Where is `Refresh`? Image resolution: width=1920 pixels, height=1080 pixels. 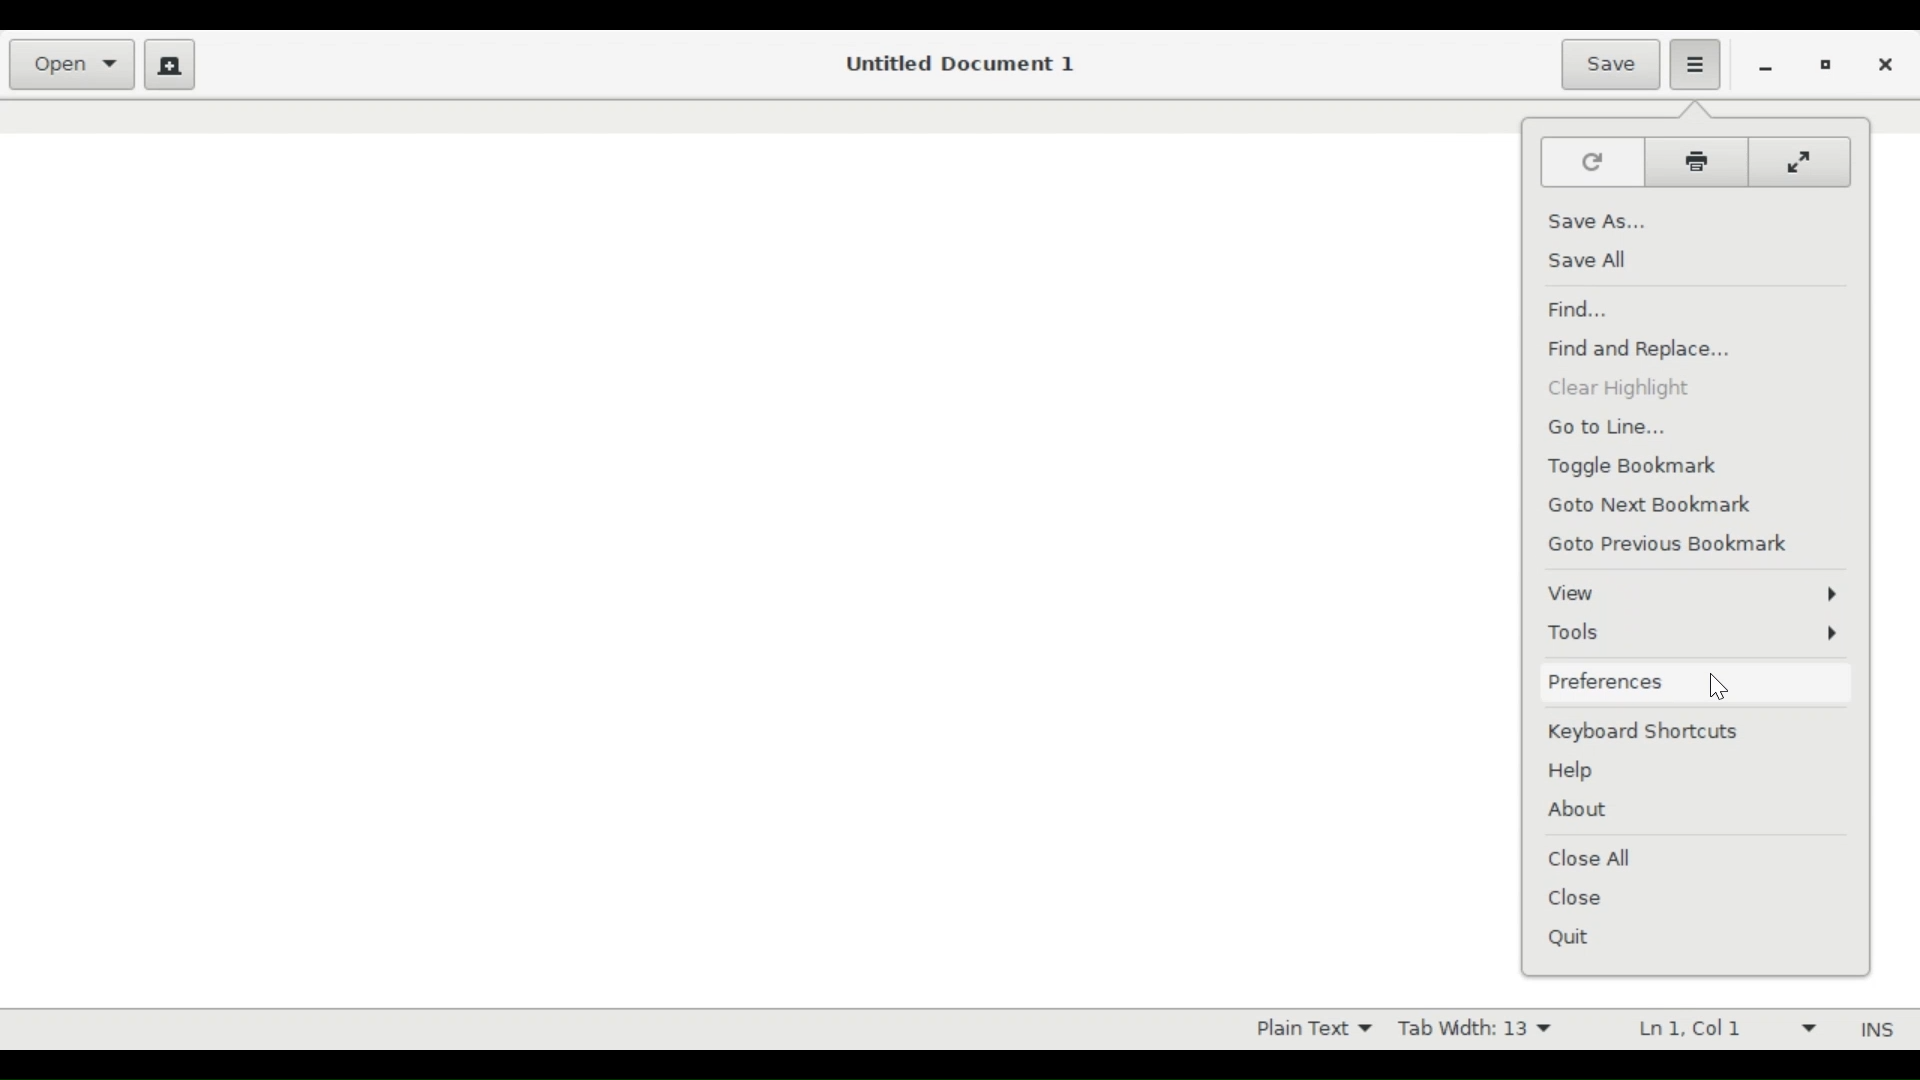
Refresh is located at coordinates (1592, 161).